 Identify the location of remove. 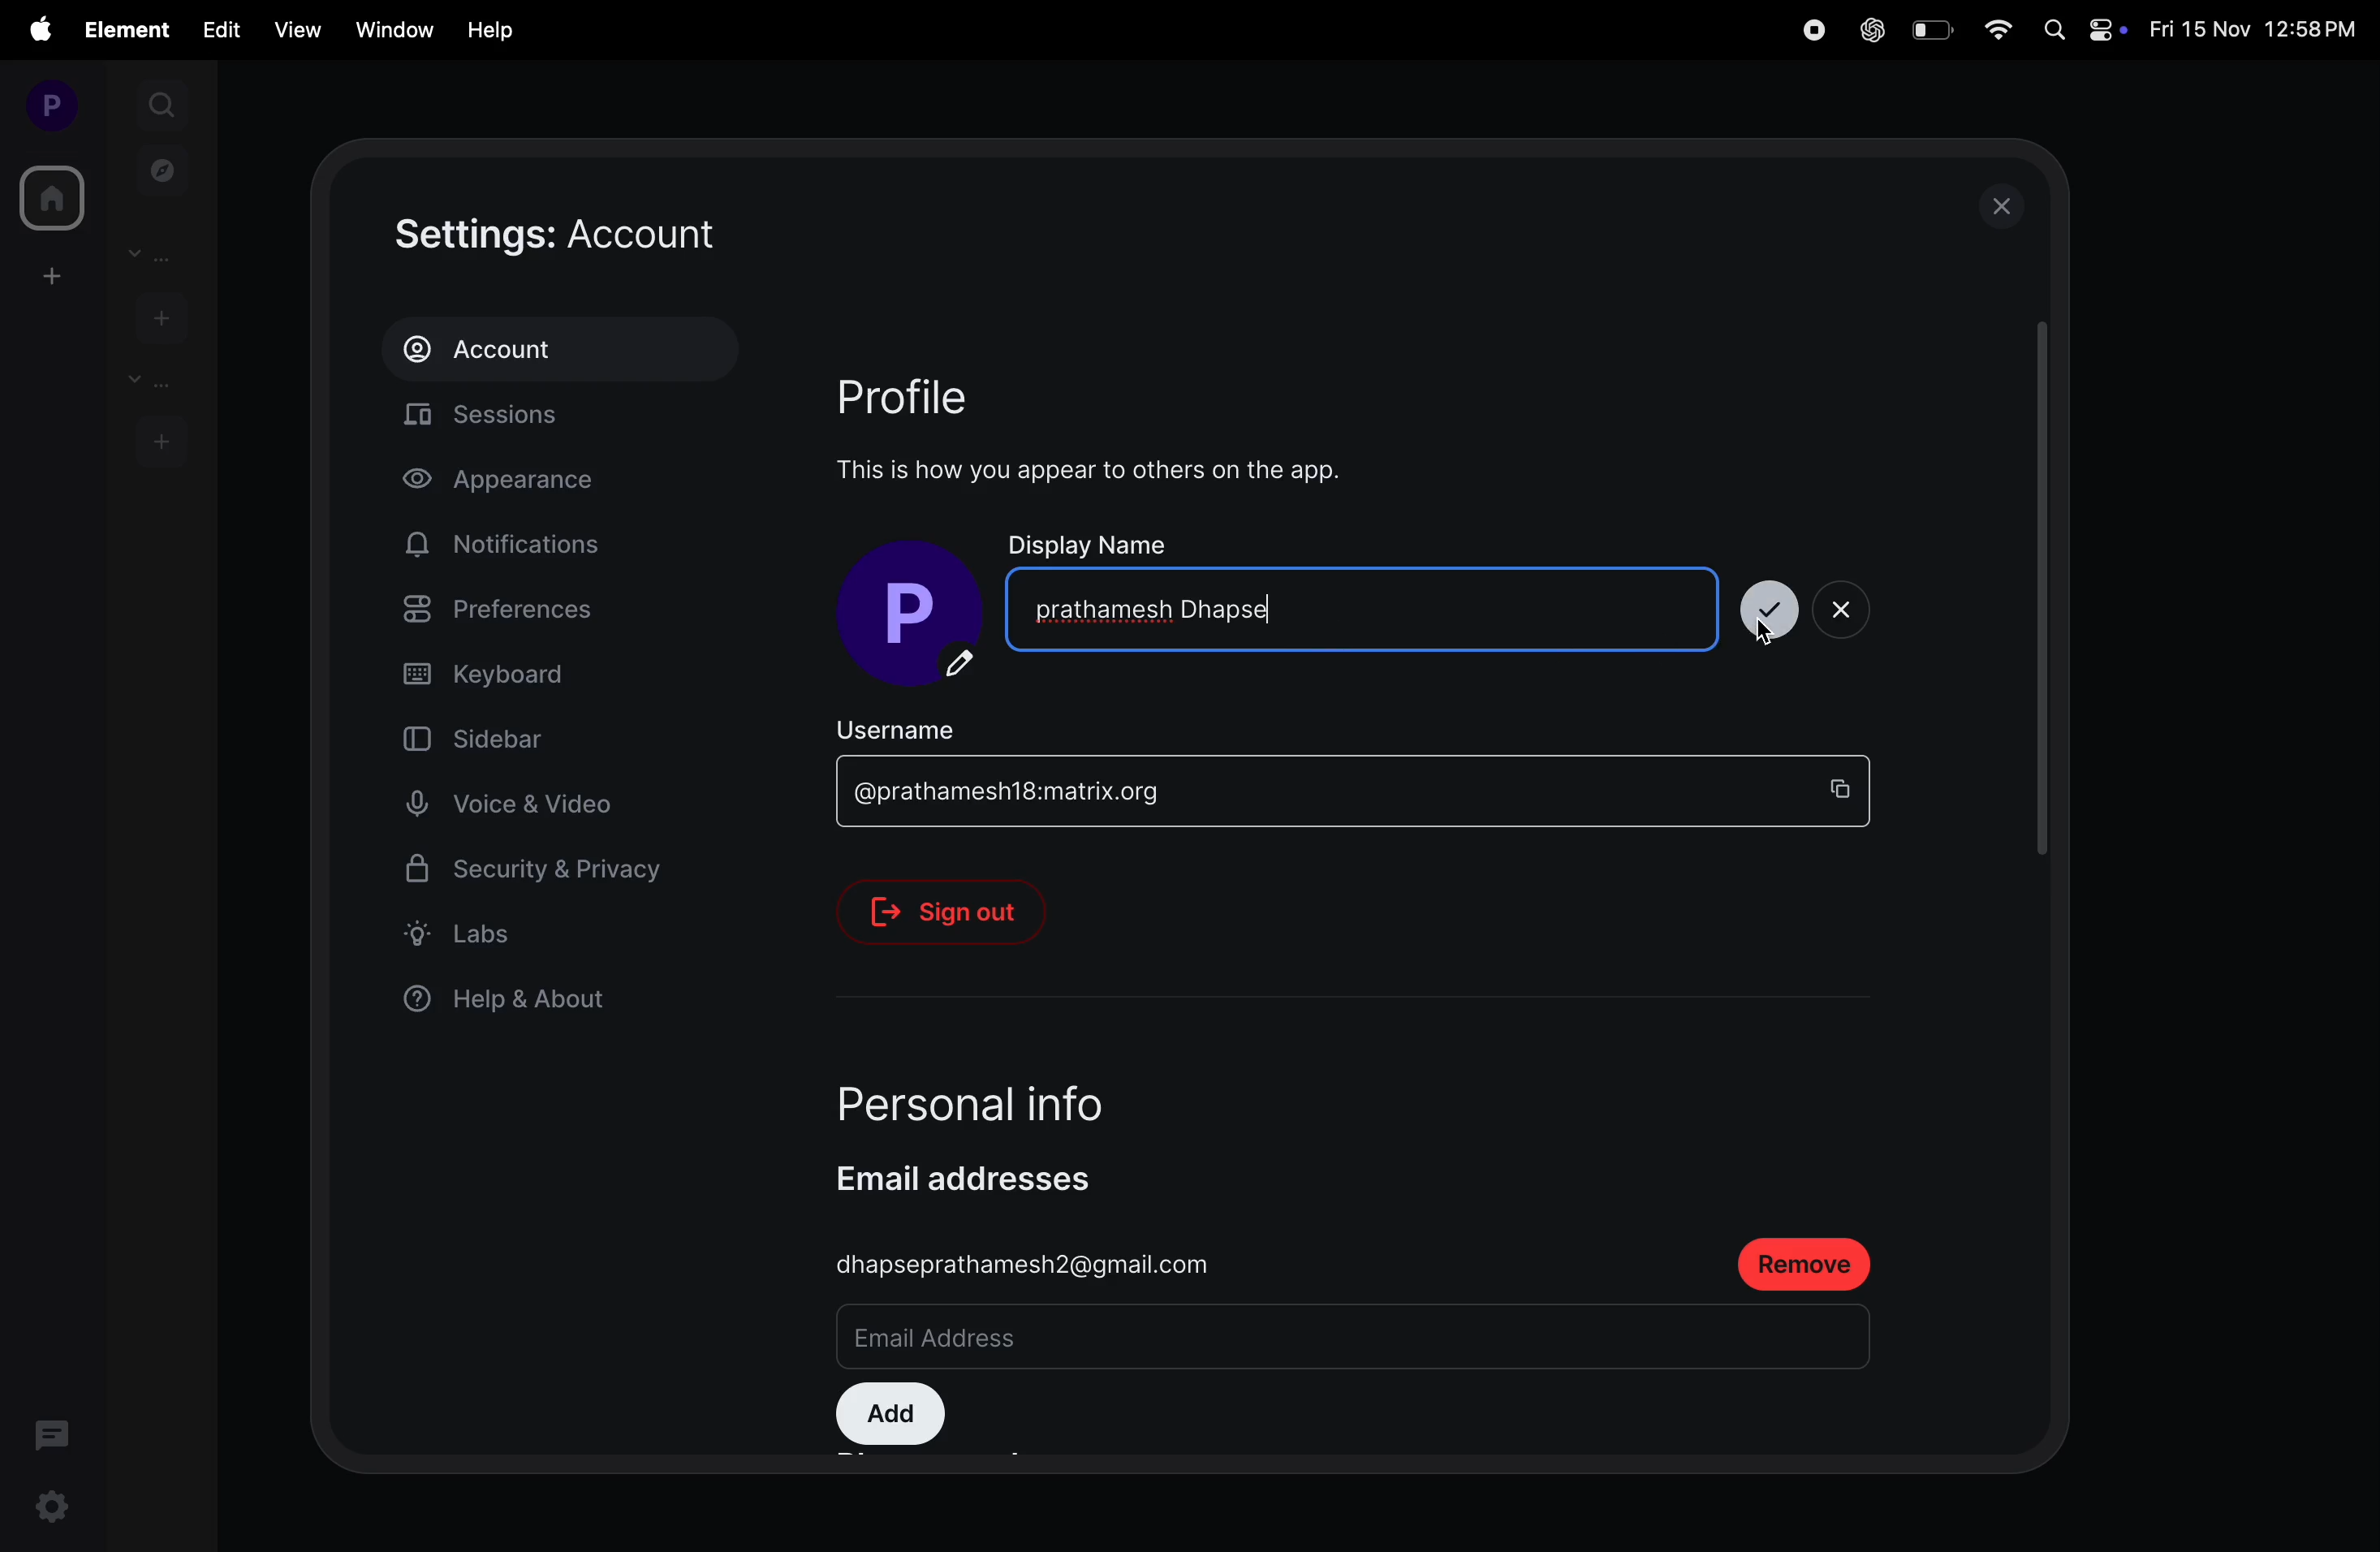
(1810, 1265).